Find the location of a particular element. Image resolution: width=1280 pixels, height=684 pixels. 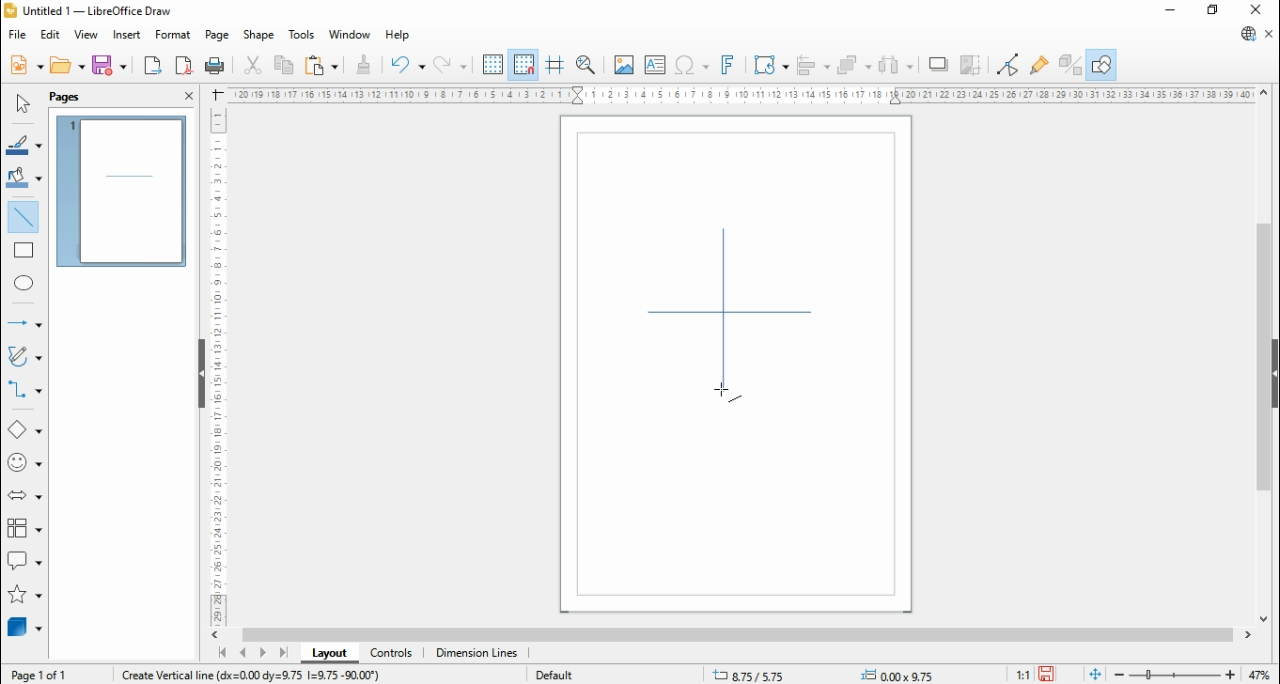

callout shapes is located at coordinates (25, 560).